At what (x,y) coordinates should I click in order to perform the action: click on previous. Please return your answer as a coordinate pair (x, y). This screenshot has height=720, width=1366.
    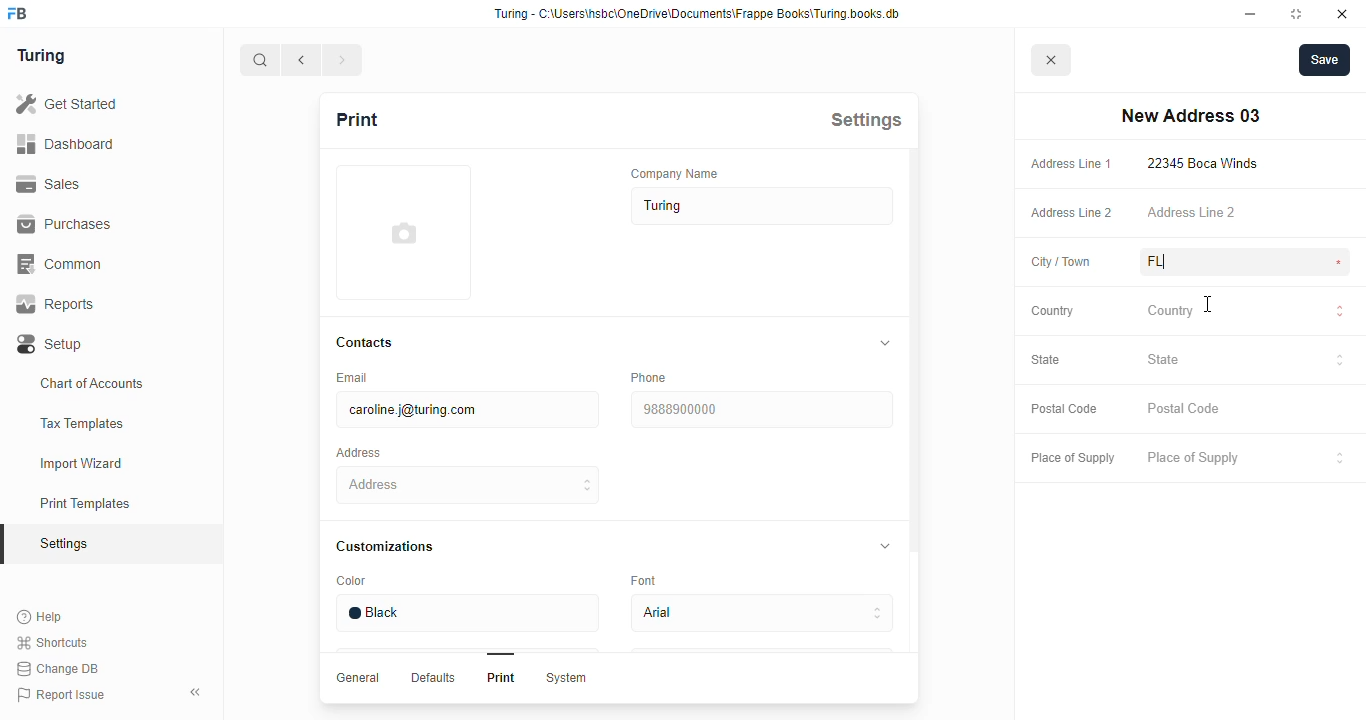
    Looking at the image, I should click on (302, 60).